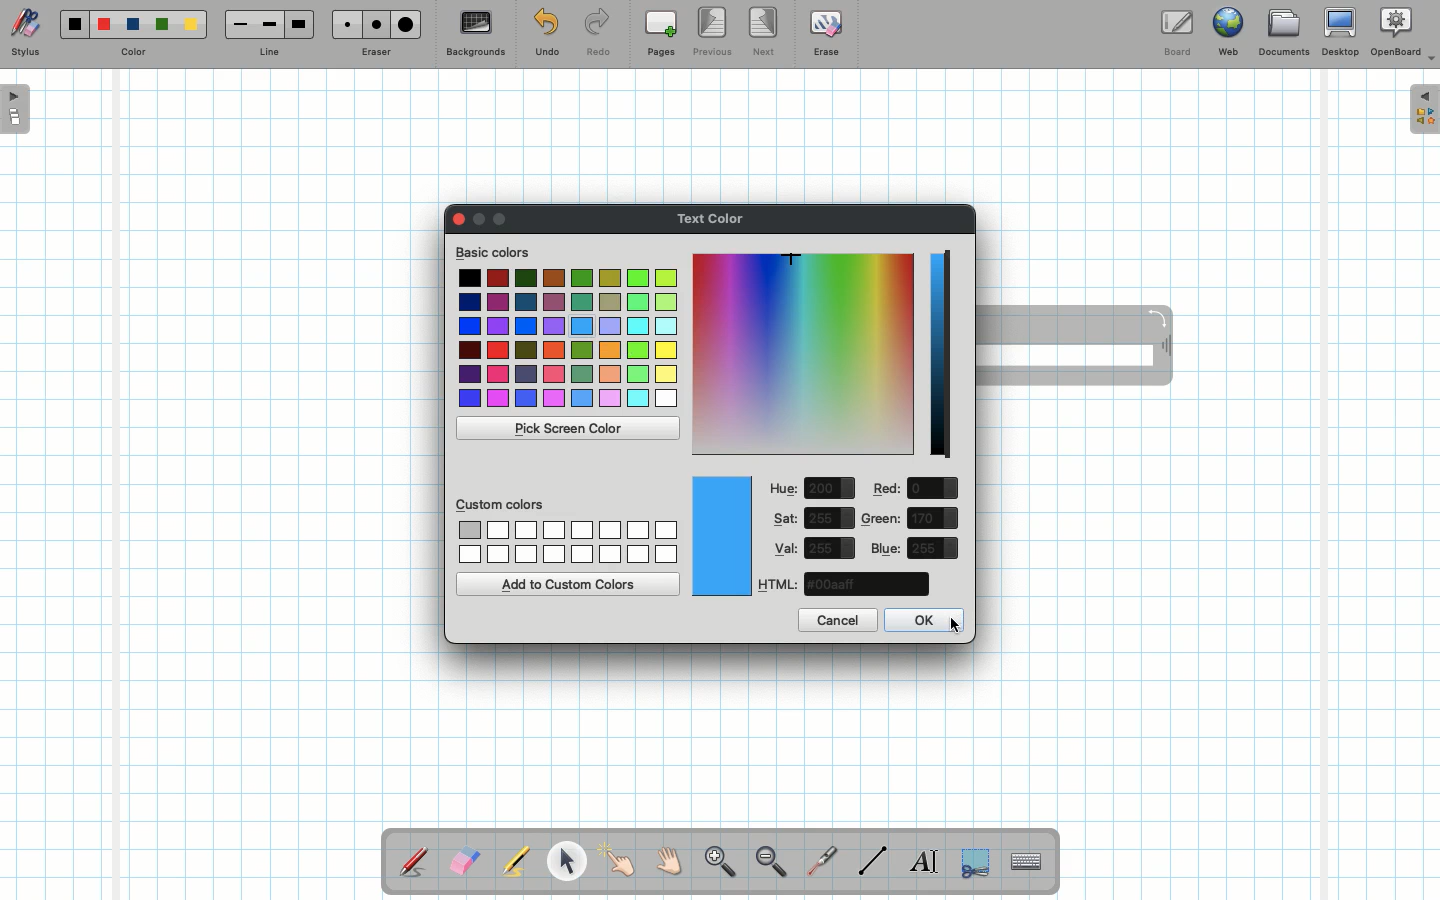 The image size is (1440, 900). Describe the element at coordinates (1424, 109) in the screenshot. I see `Expand` at that location.